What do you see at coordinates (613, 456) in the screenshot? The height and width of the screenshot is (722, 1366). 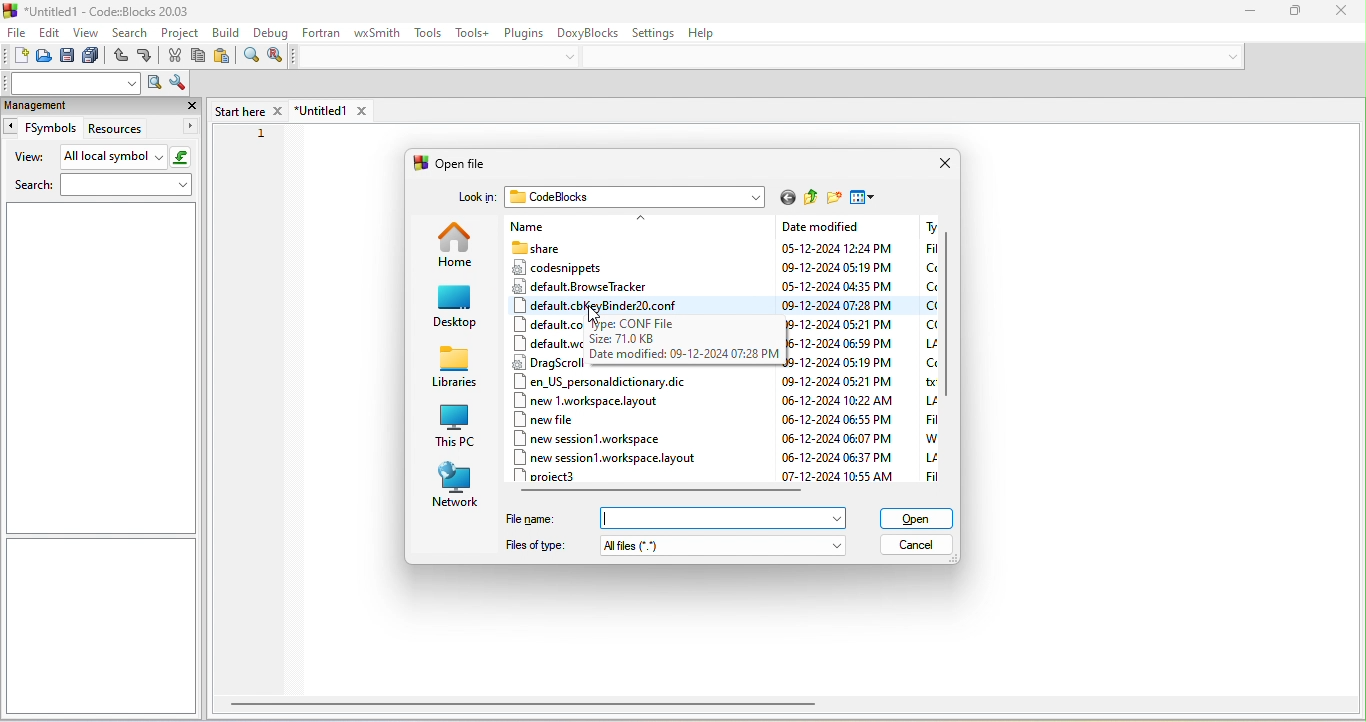 I see `new session workspace layout` at bounding box center [613, 456].